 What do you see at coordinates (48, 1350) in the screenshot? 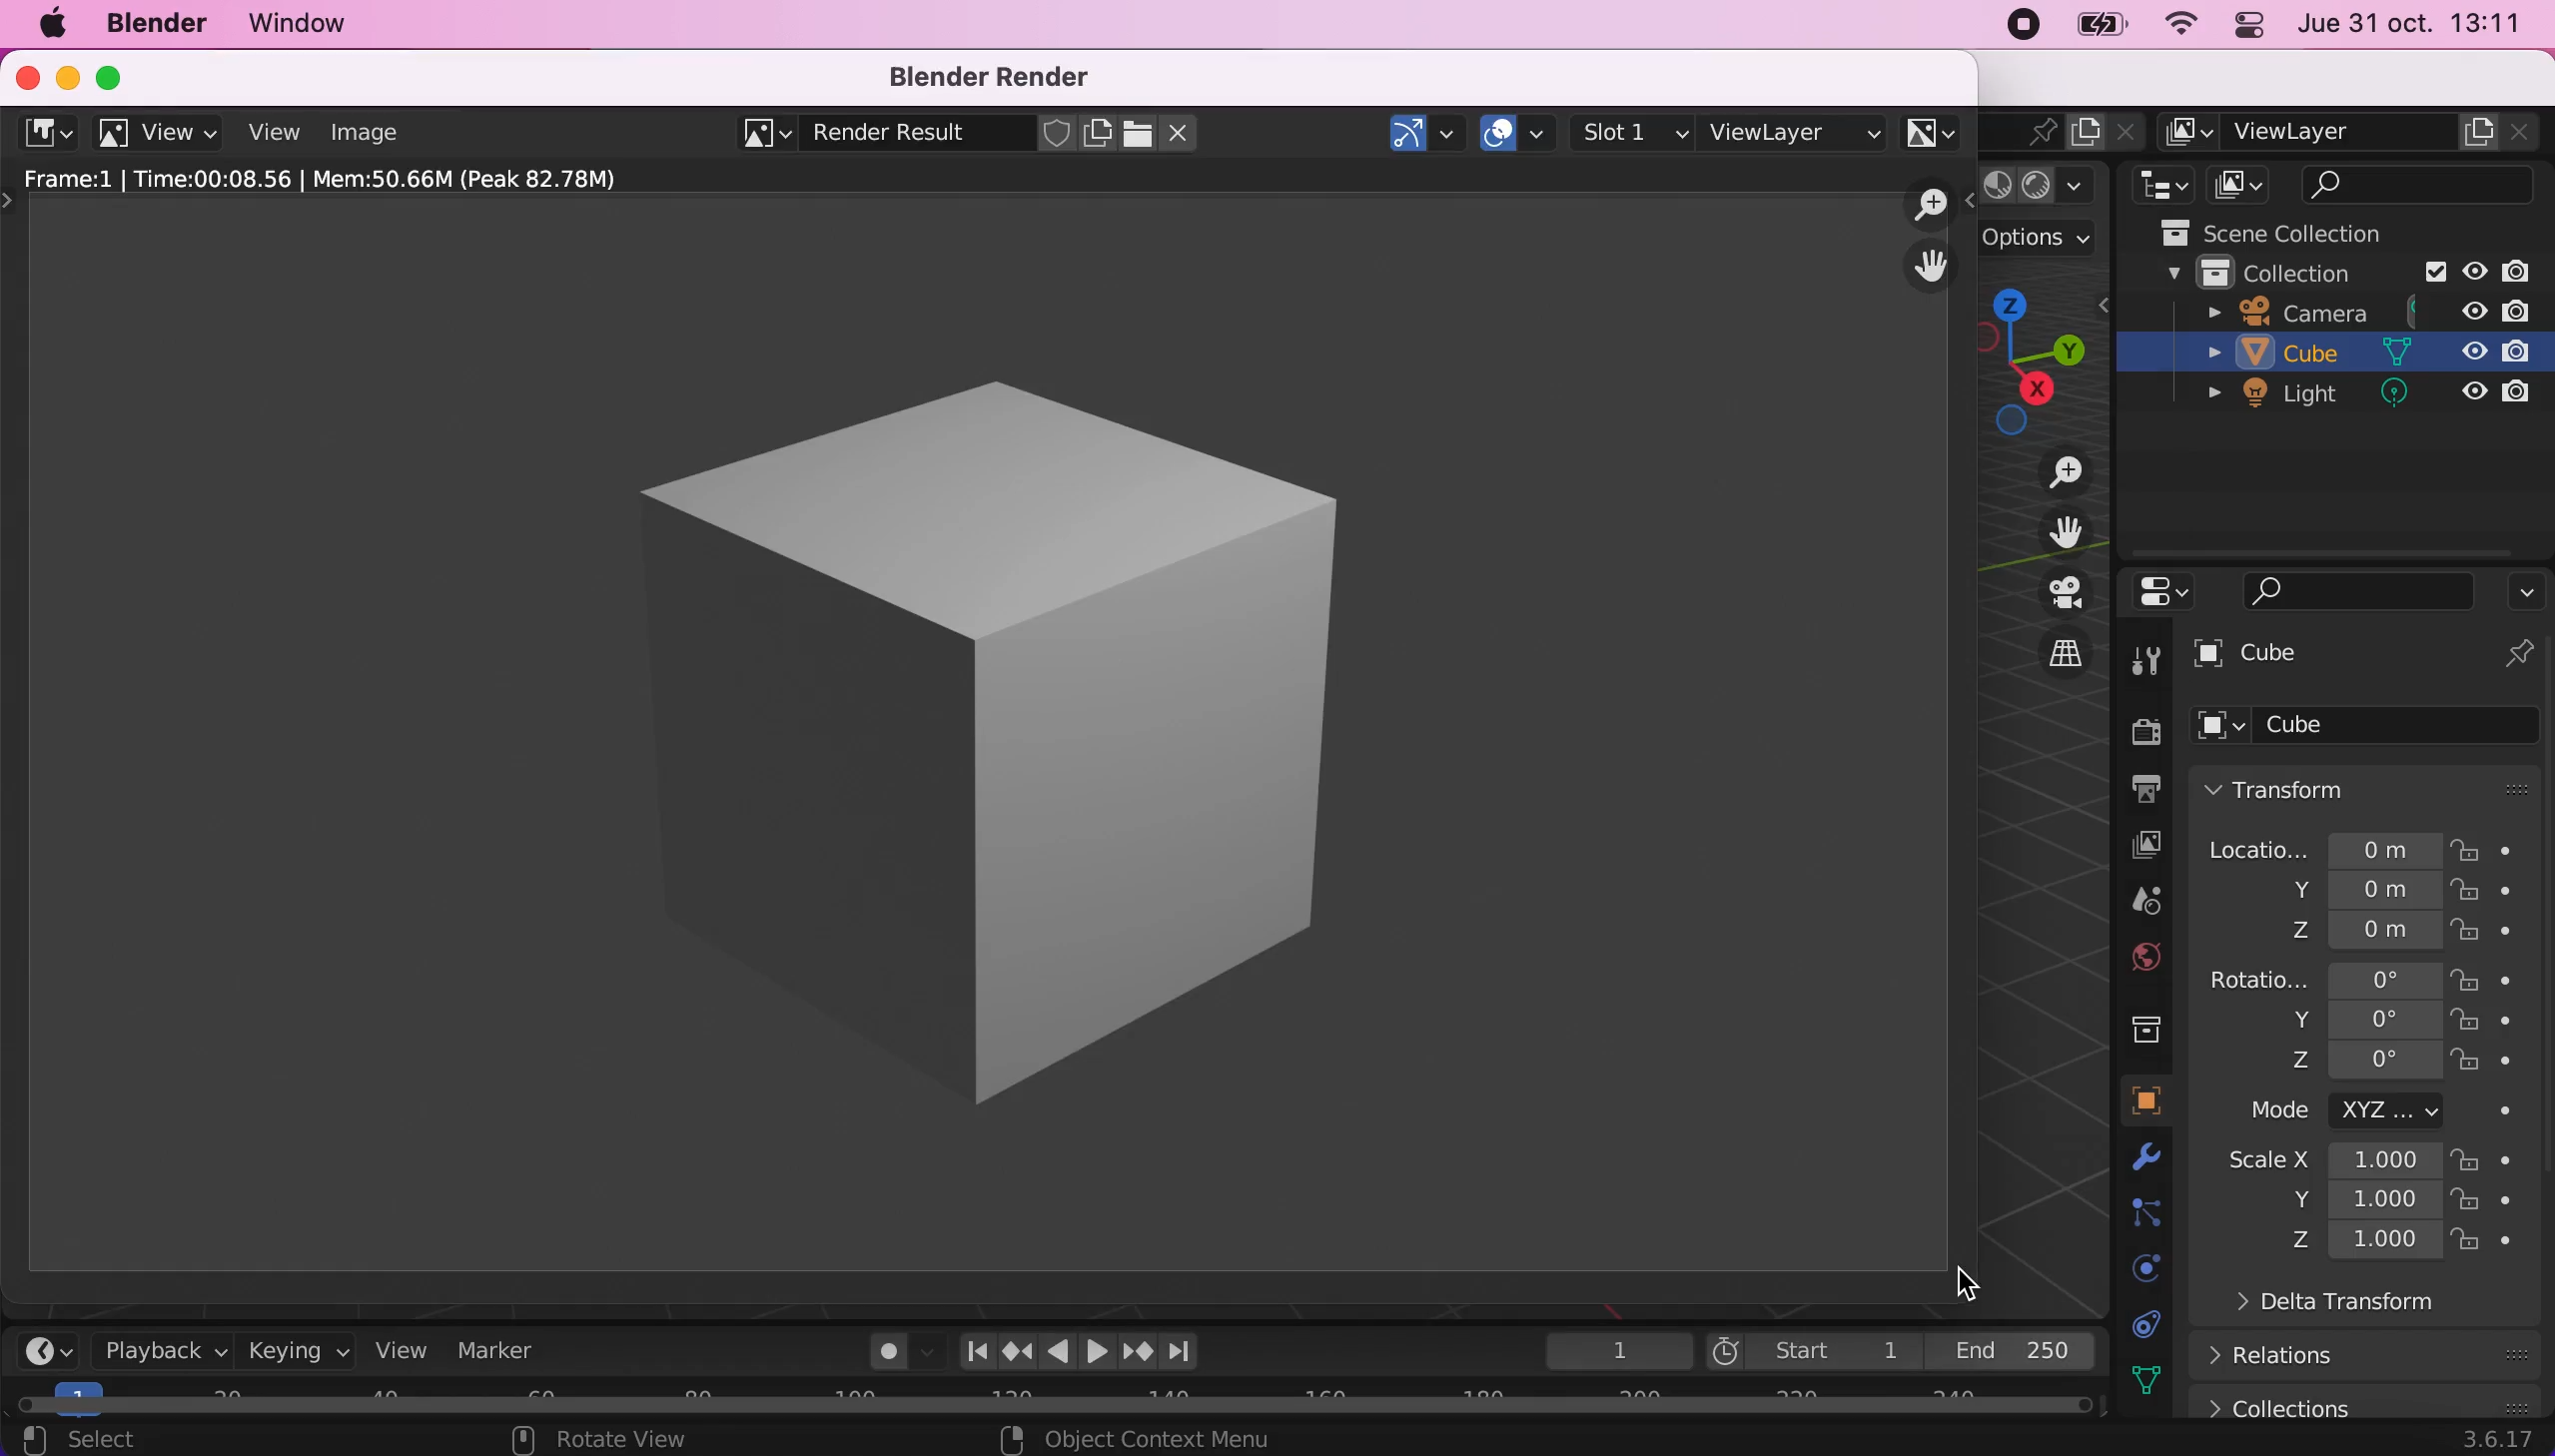
I see `editor type` at bounding box center [48, 1350].